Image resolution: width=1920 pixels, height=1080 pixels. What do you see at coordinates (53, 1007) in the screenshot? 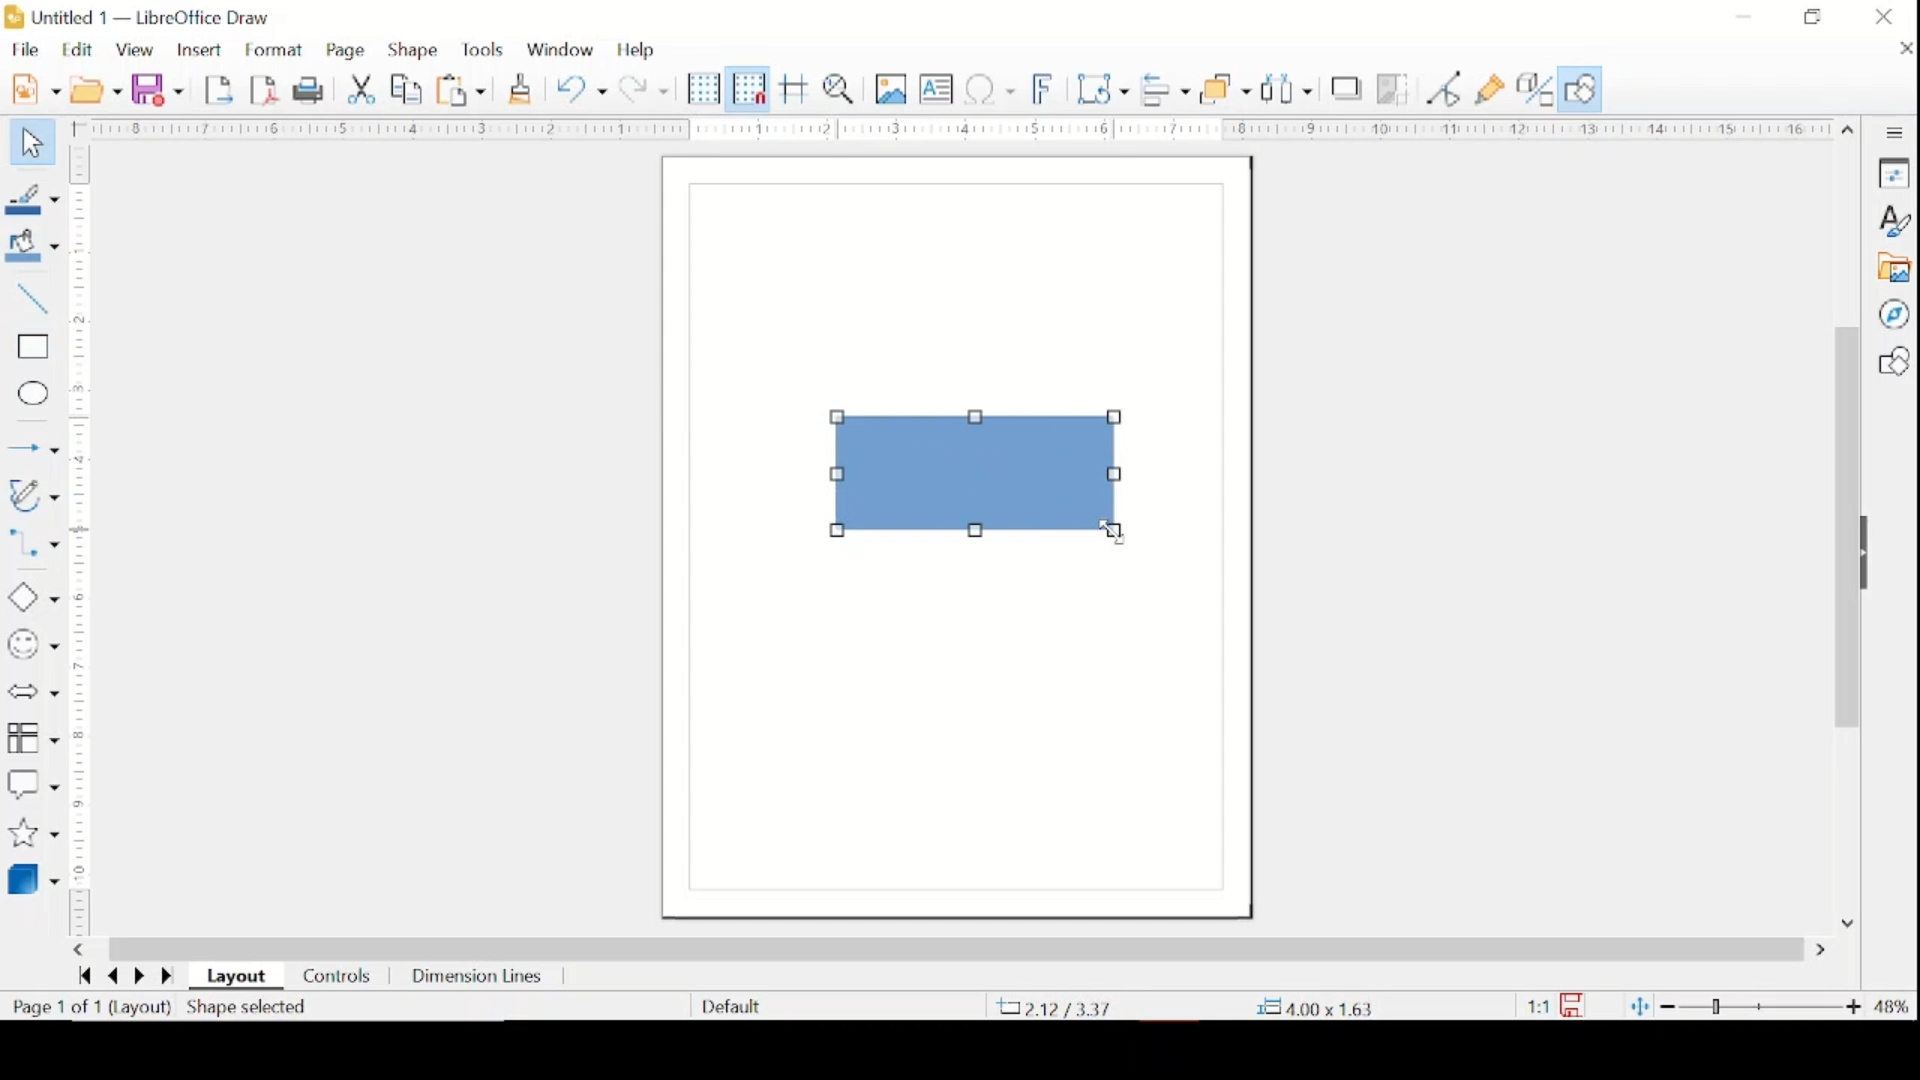
I see `page 1 of 1` at bounding box center [53, 1007].